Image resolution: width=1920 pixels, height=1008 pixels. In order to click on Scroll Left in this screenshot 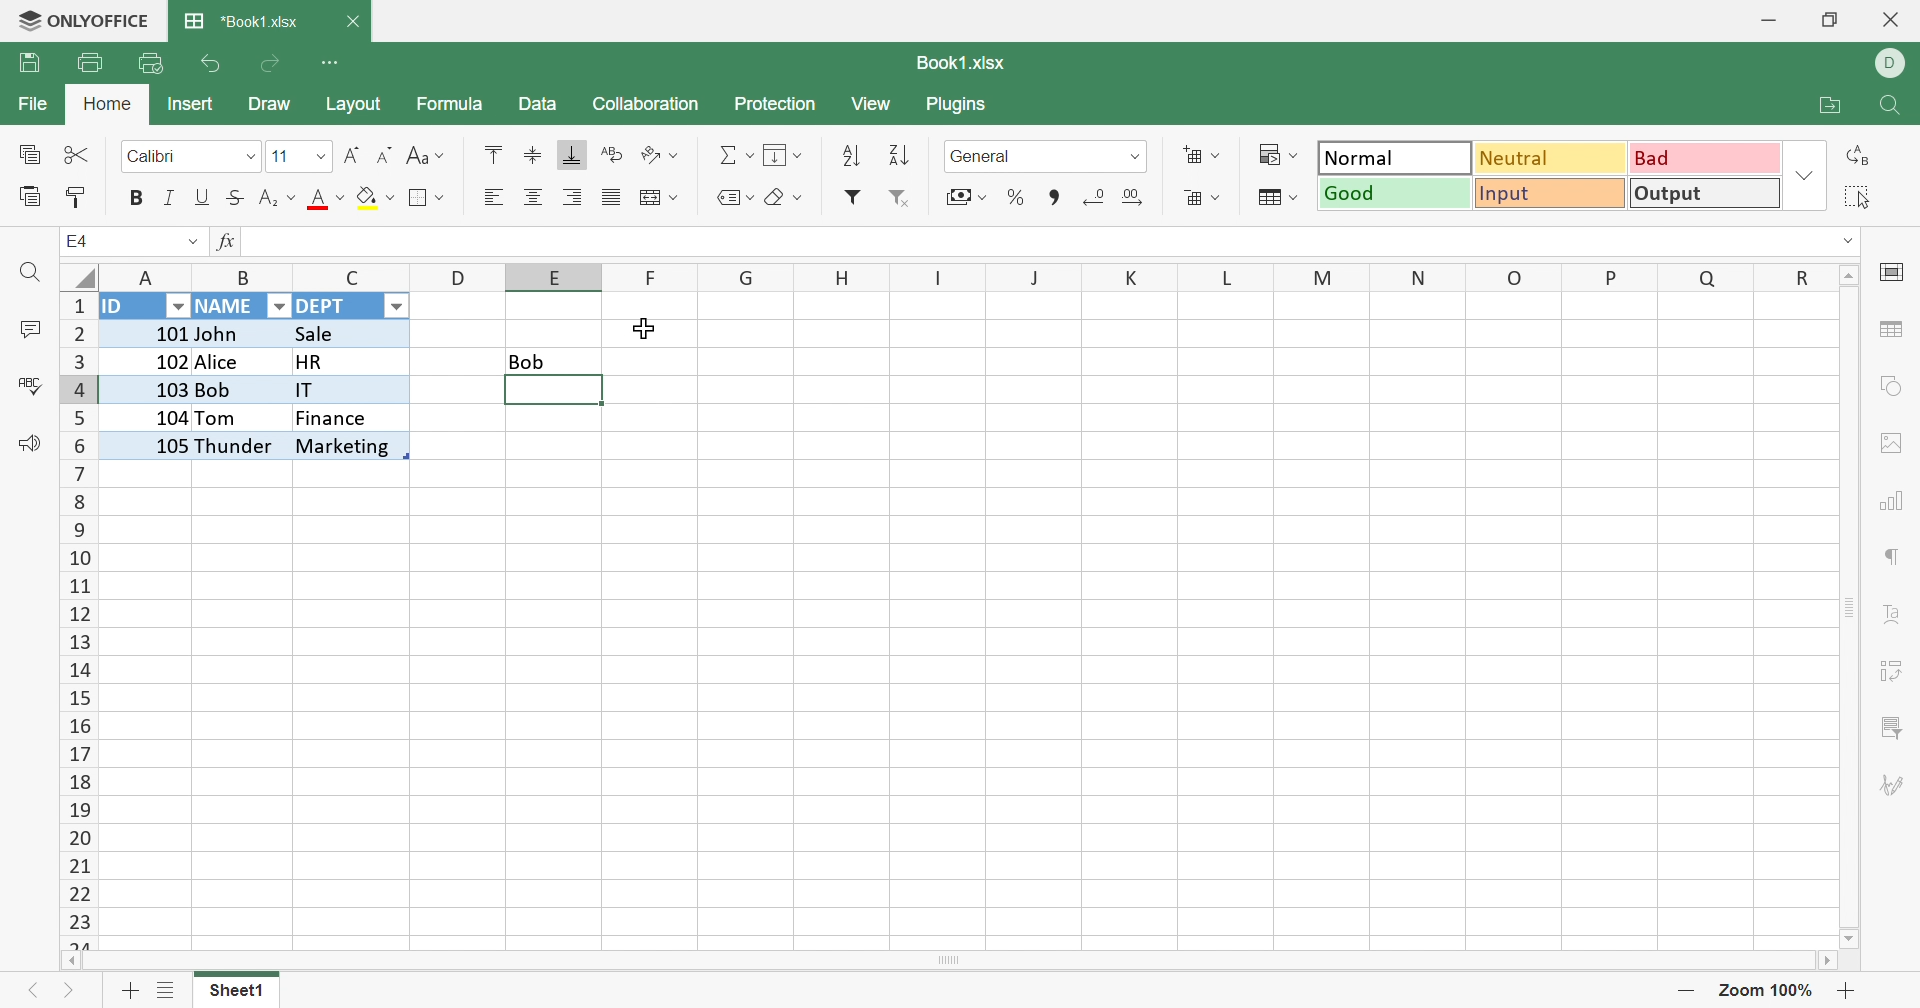, I will do `click(69, 961)`.